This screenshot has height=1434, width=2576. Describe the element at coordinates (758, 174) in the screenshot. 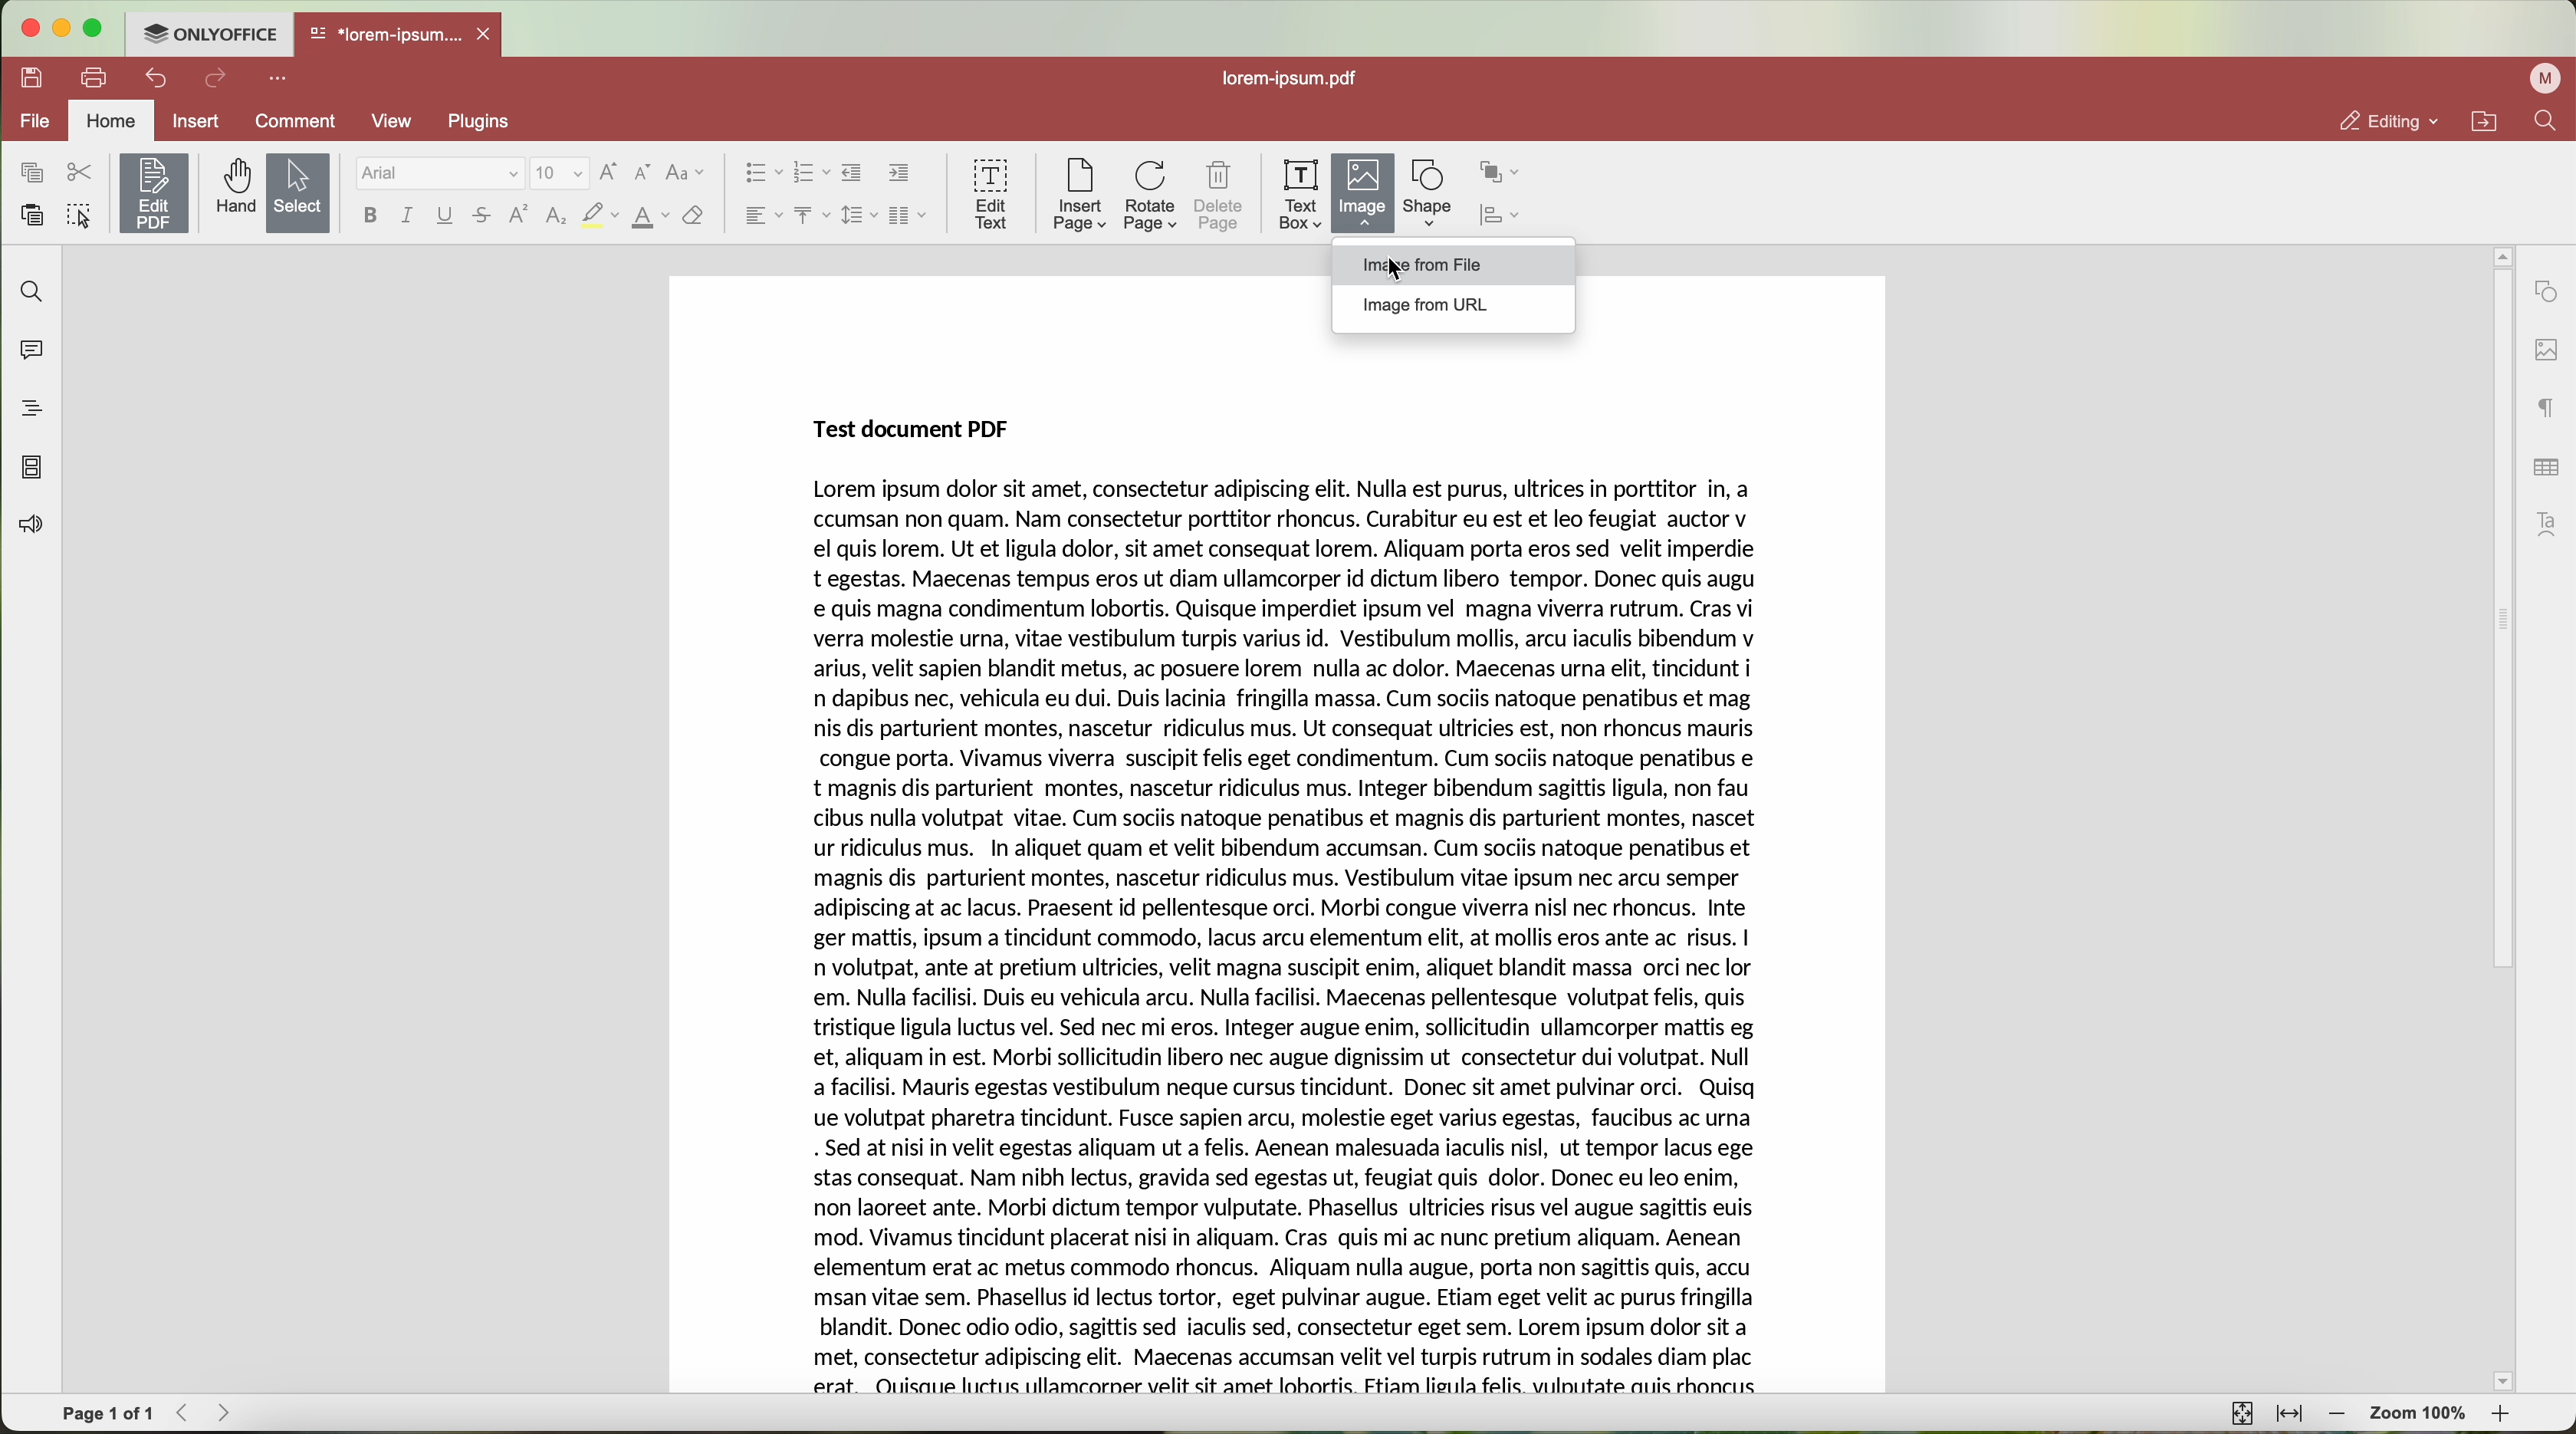

I see `bullet list` at that location.